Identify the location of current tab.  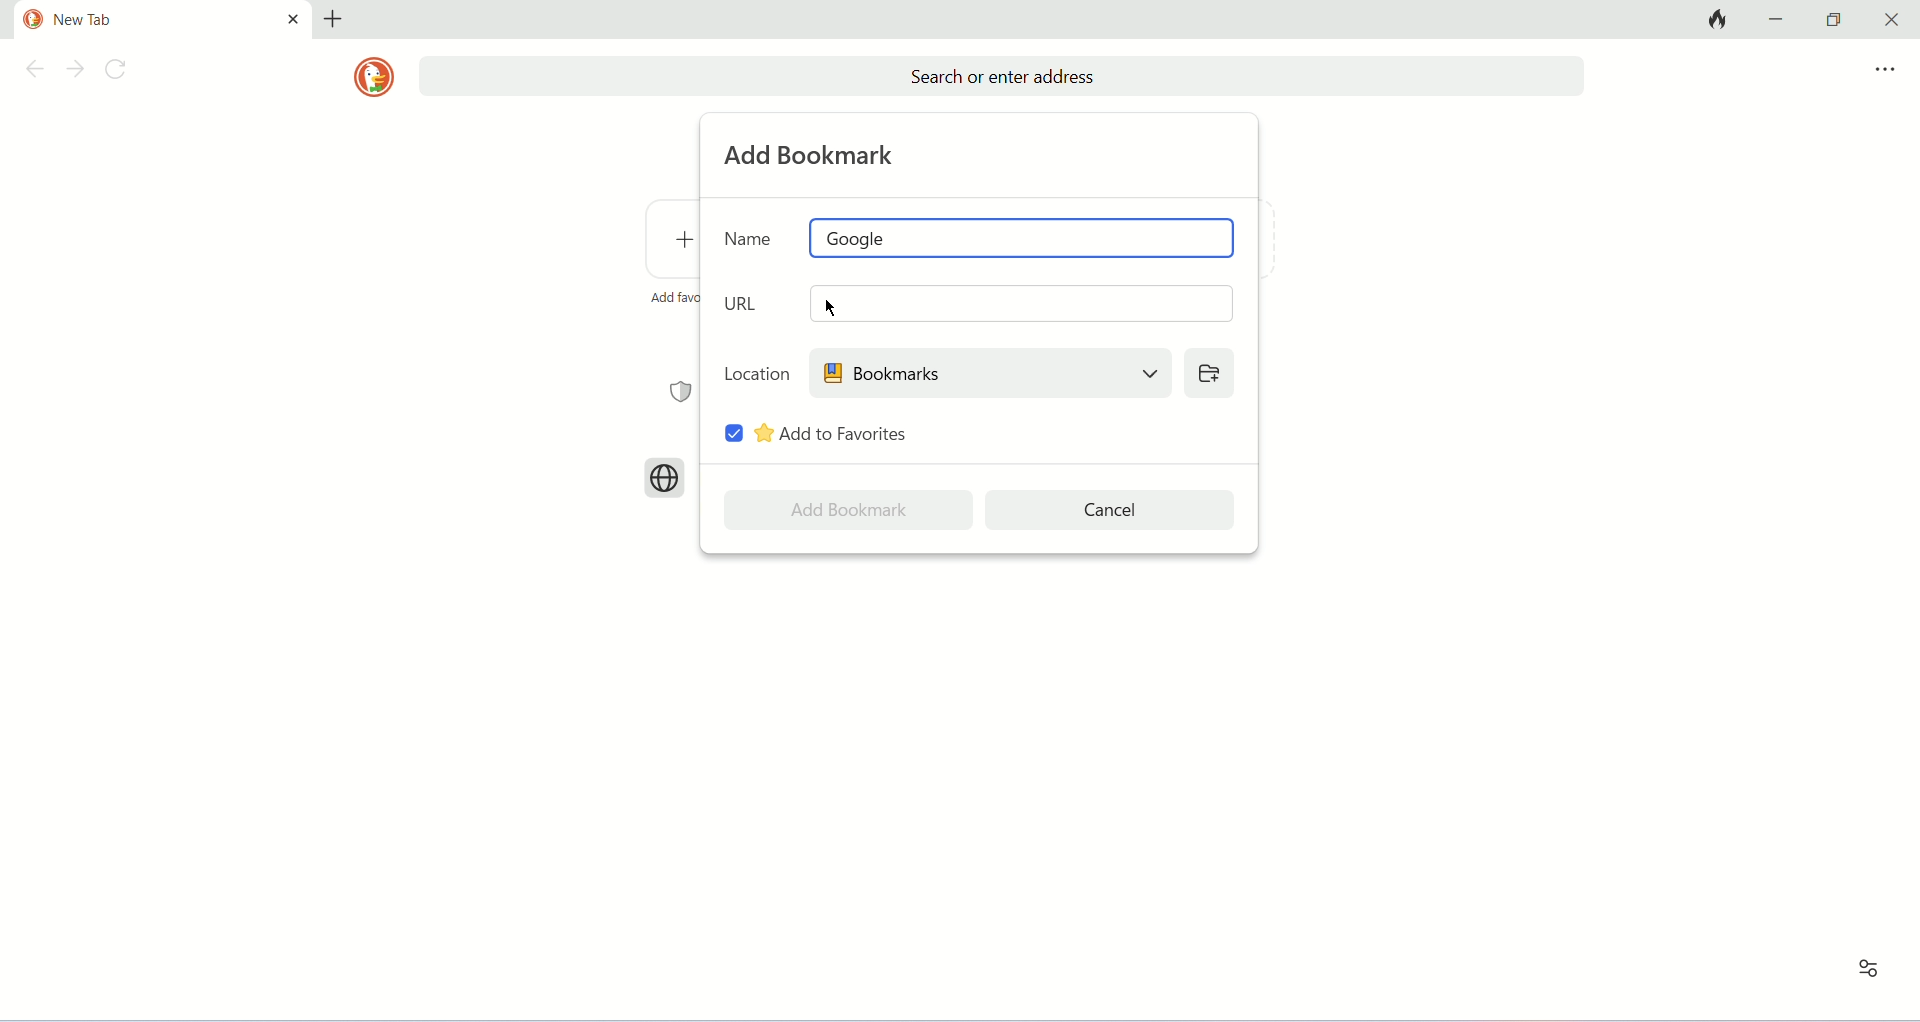
(142, 20).